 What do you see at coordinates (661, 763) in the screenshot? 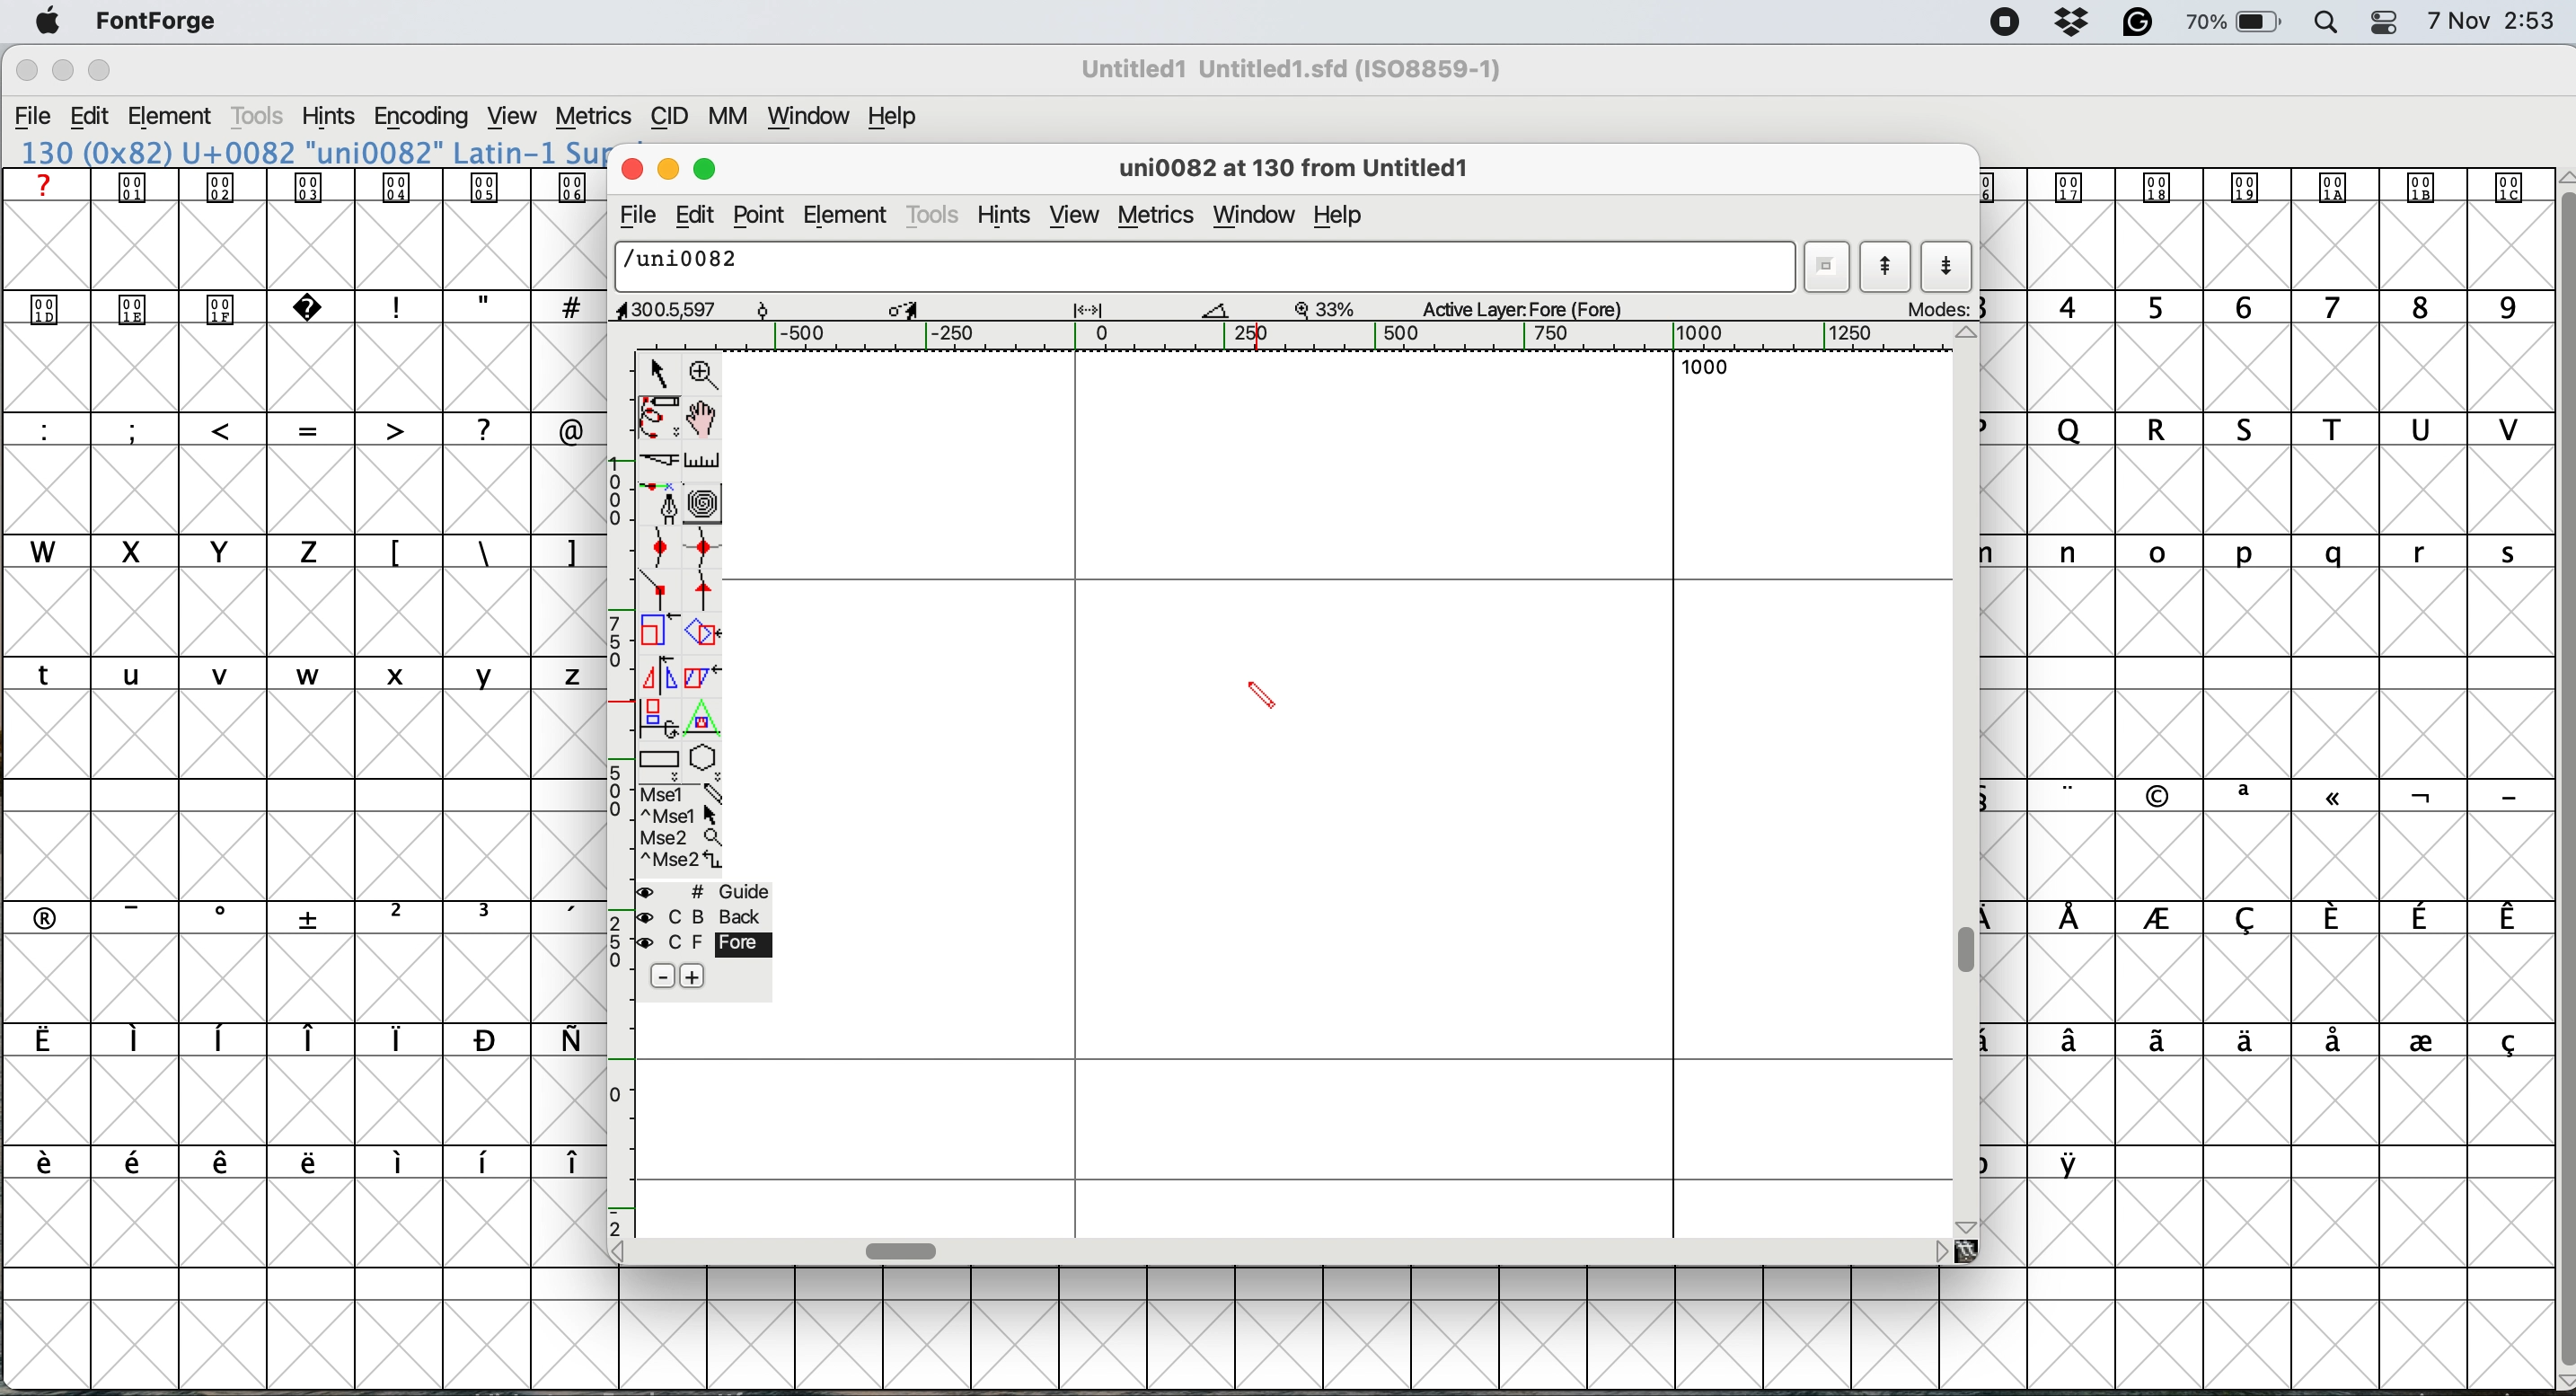
I see `rectangle or box` at bounding box center [661, 763].